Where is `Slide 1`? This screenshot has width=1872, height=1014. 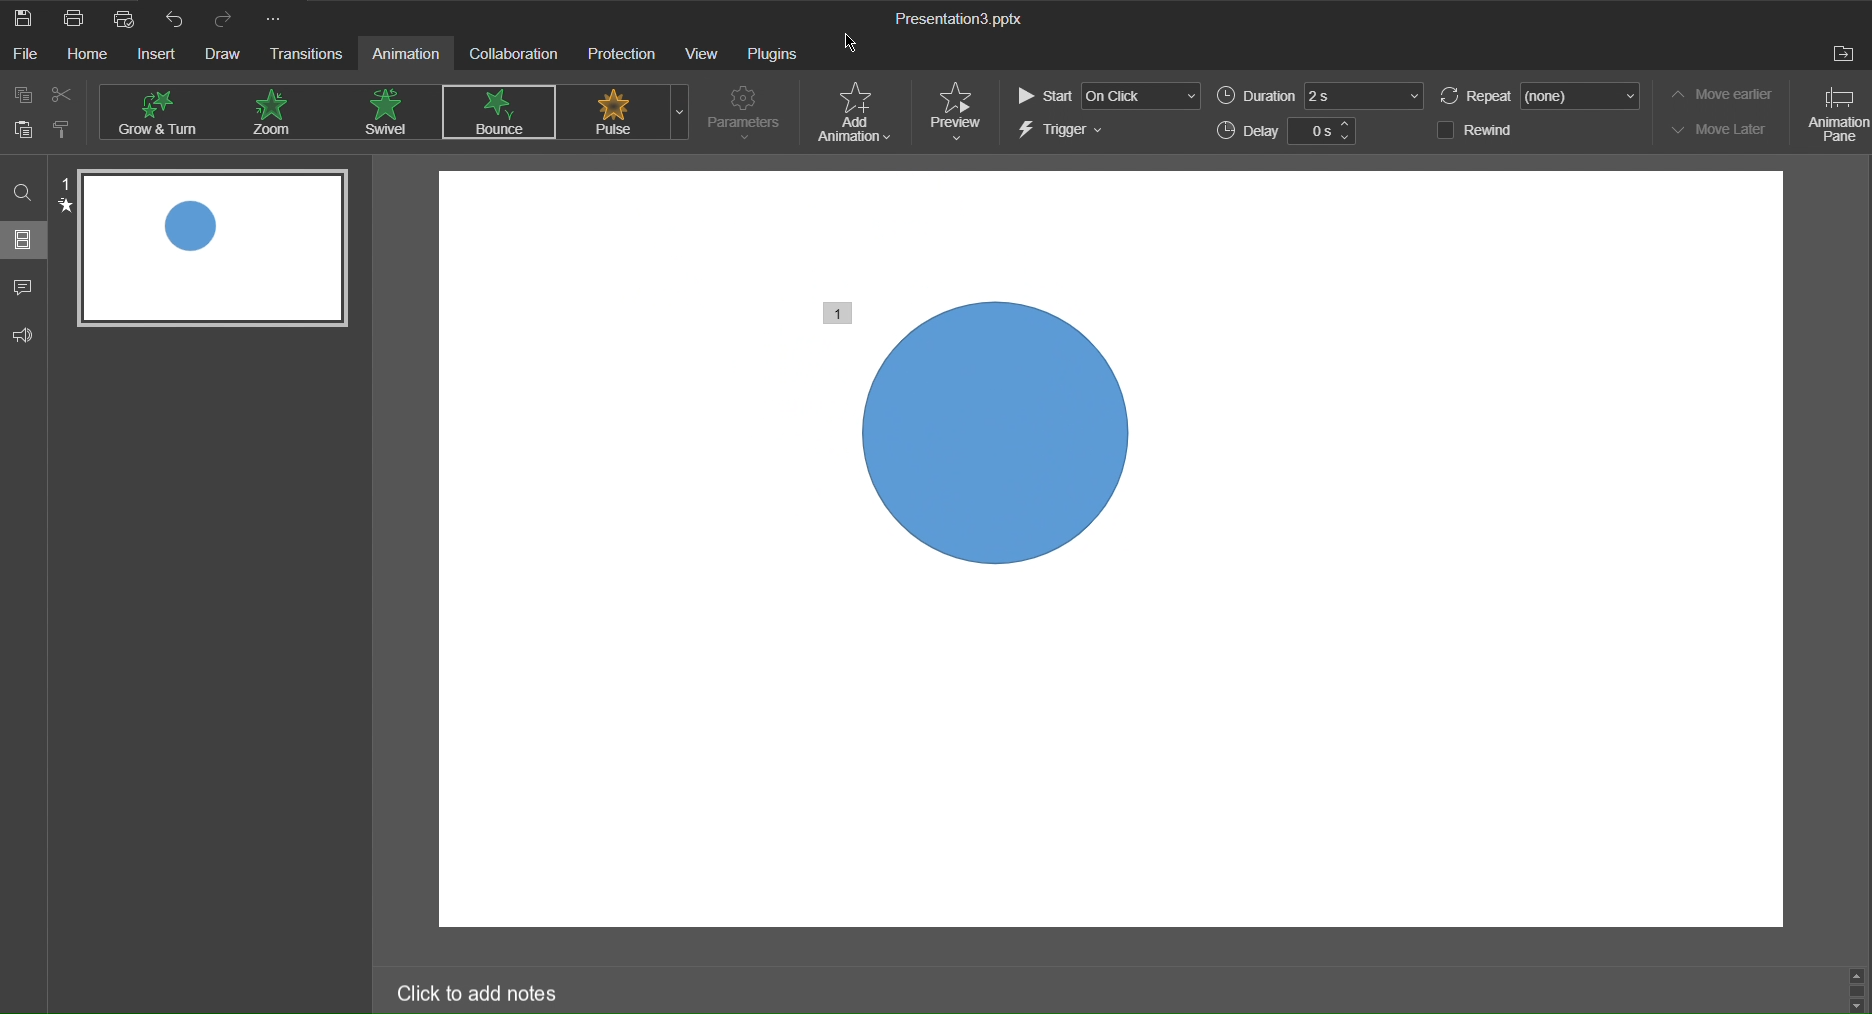 Slide 1 is located at coordinates (215, 251).